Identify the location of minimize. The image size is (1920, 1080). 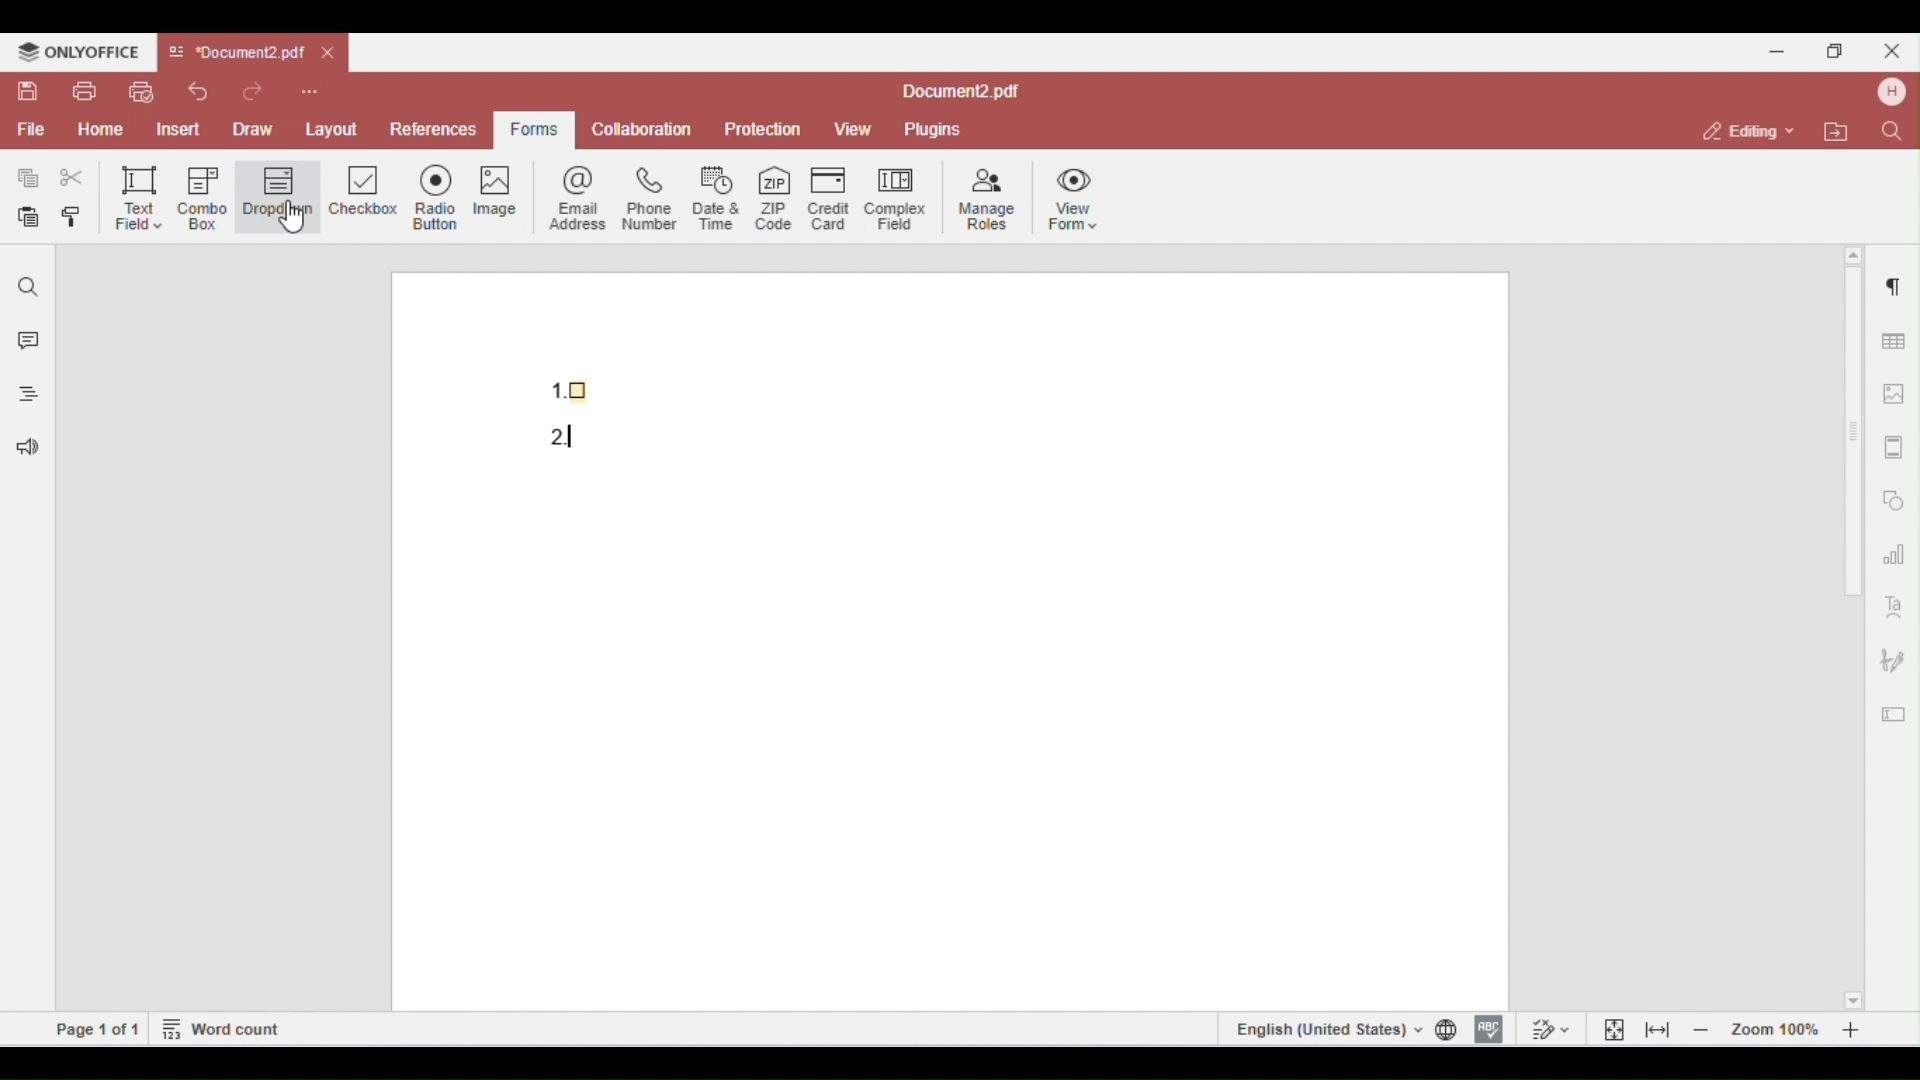
(1777, 49).